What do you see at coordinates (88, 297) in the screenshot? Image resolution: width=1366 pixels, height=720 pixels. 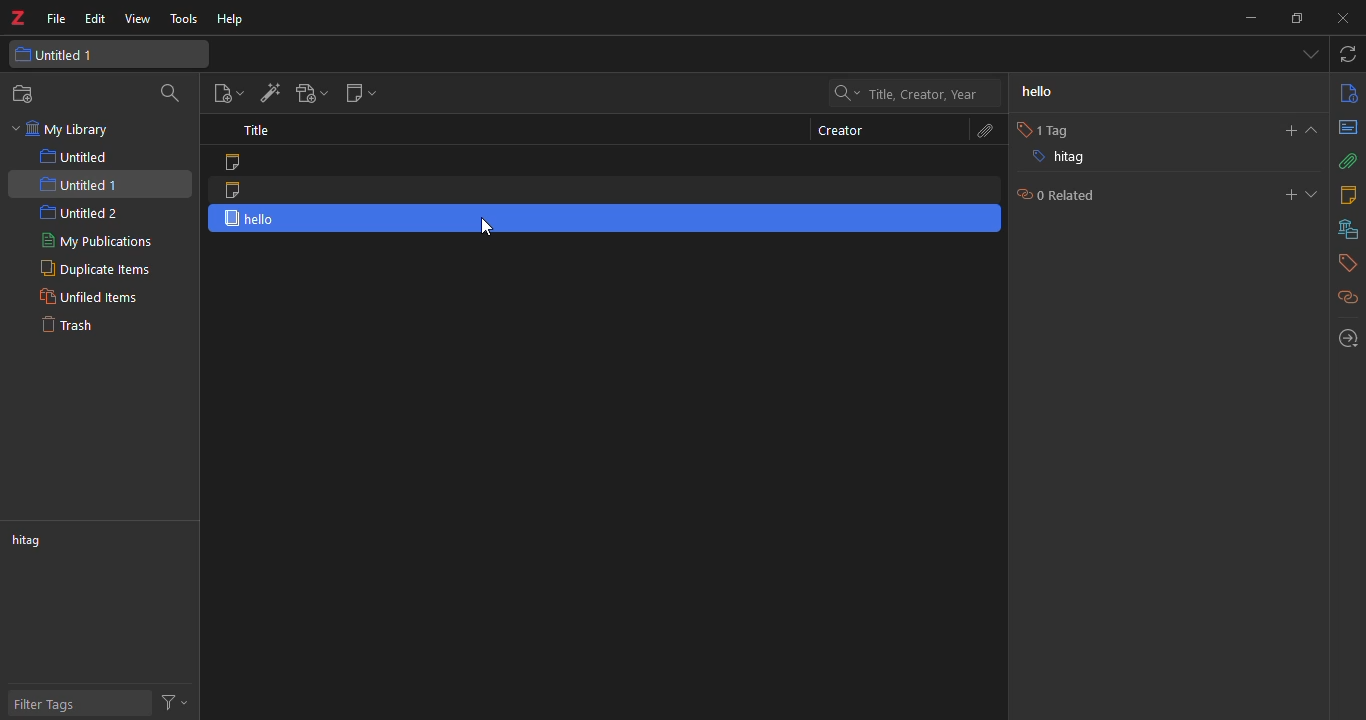 I see `unfiled items` at bounding box center [88, 297].